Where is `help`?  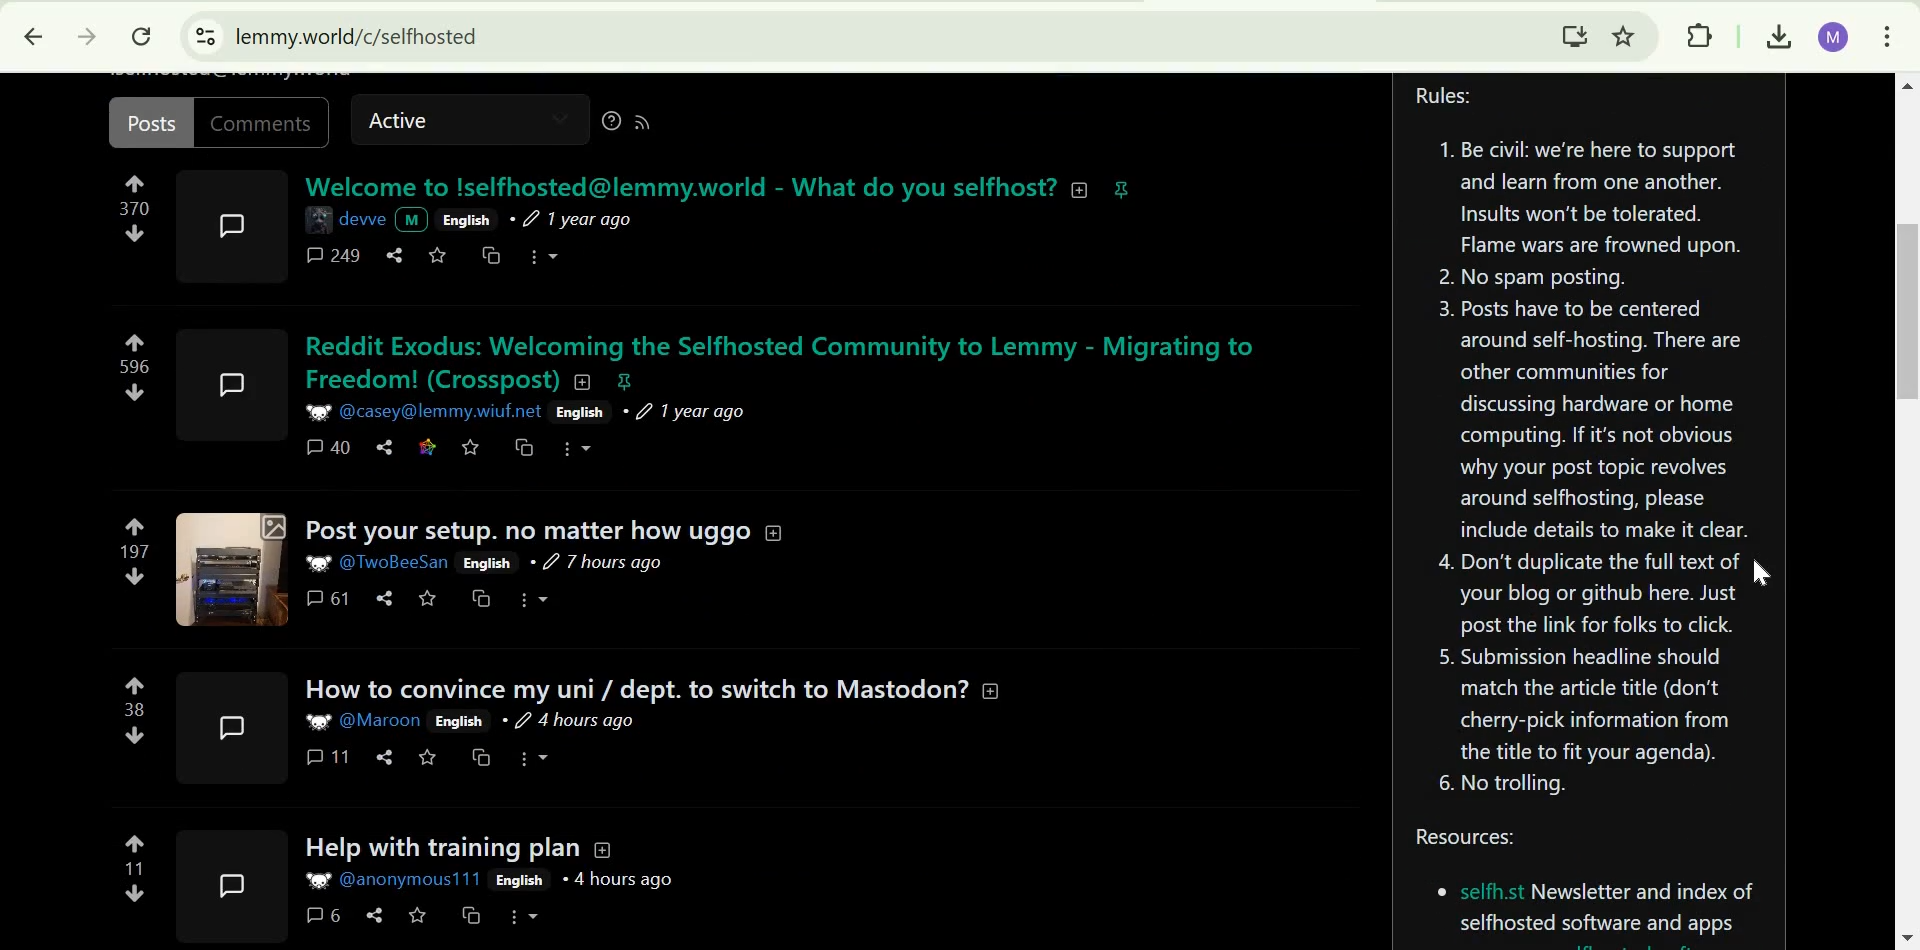 help is located at coordinates (605, 124).